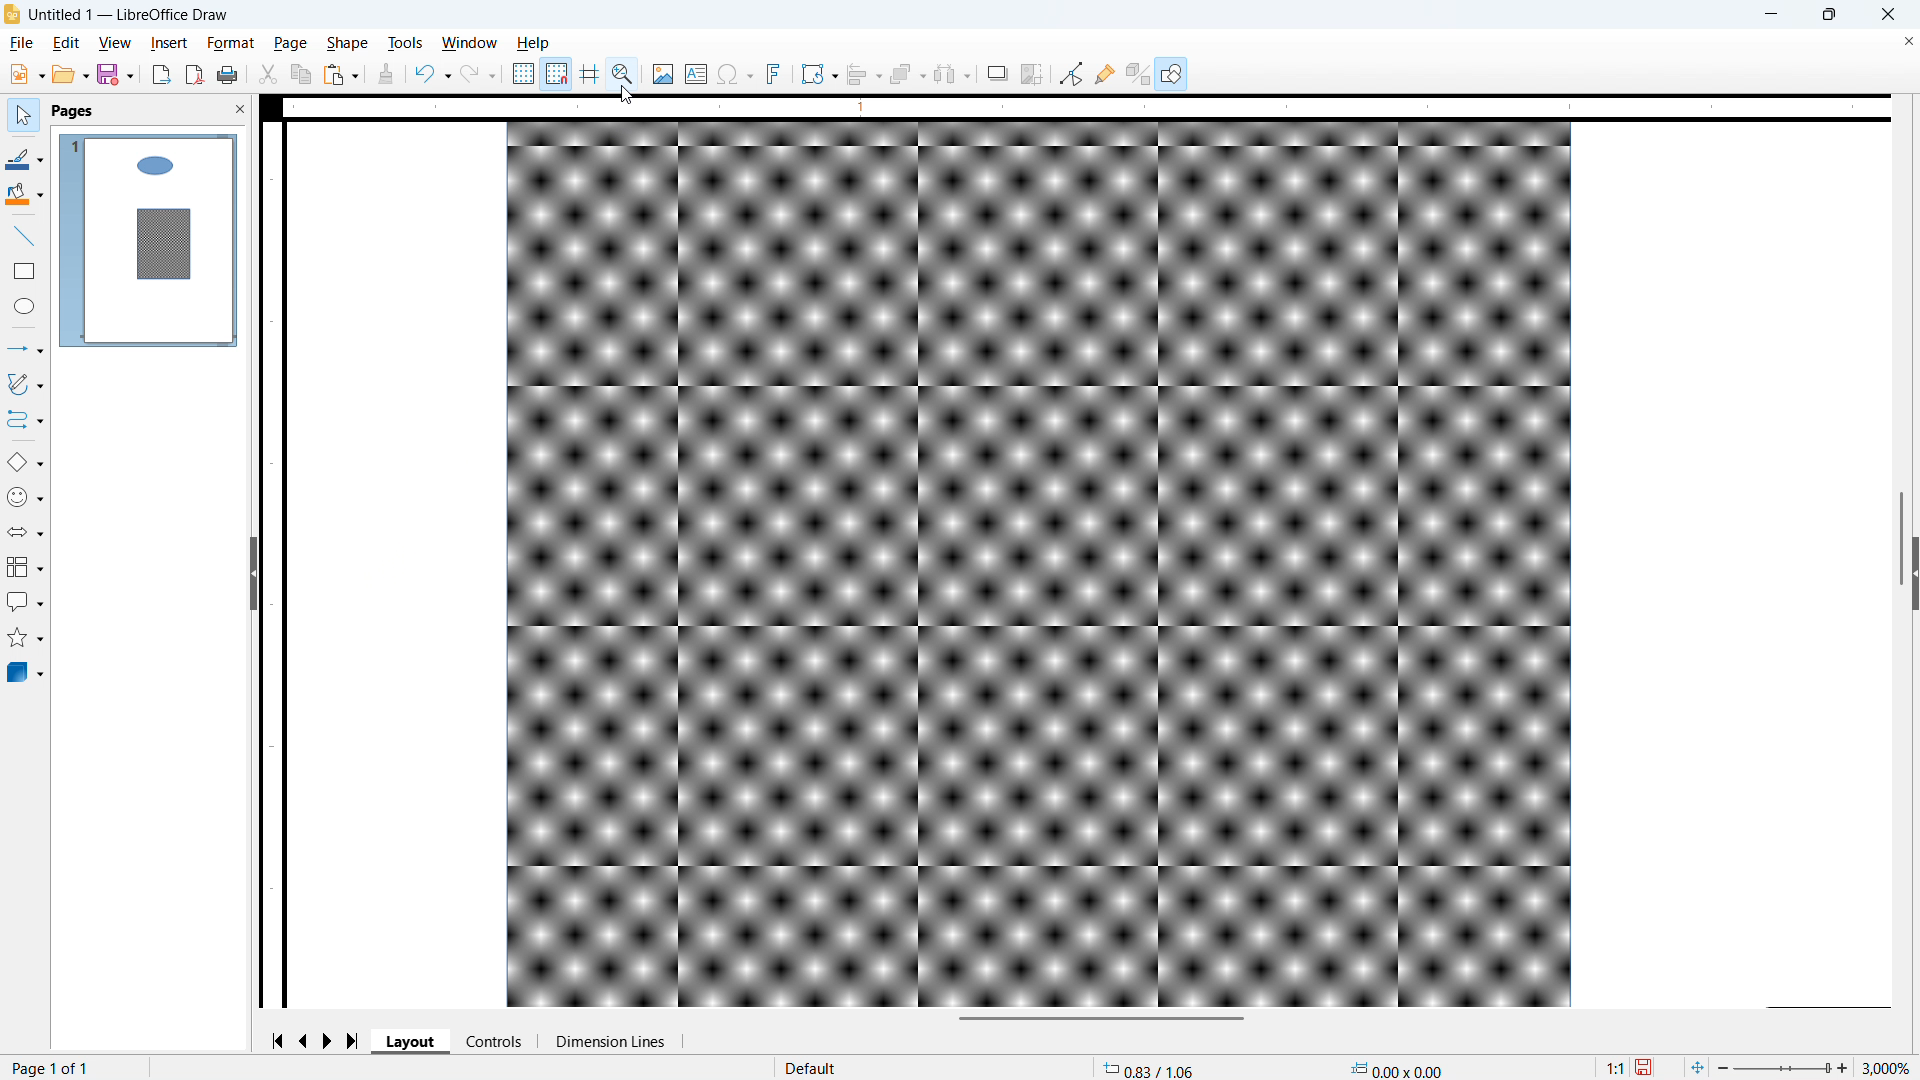 This screenshot has height=1080, width=1920. Describe the element at coordinates (1614, 1067) in the screenshot. I see `Scaling factor ` at that location.